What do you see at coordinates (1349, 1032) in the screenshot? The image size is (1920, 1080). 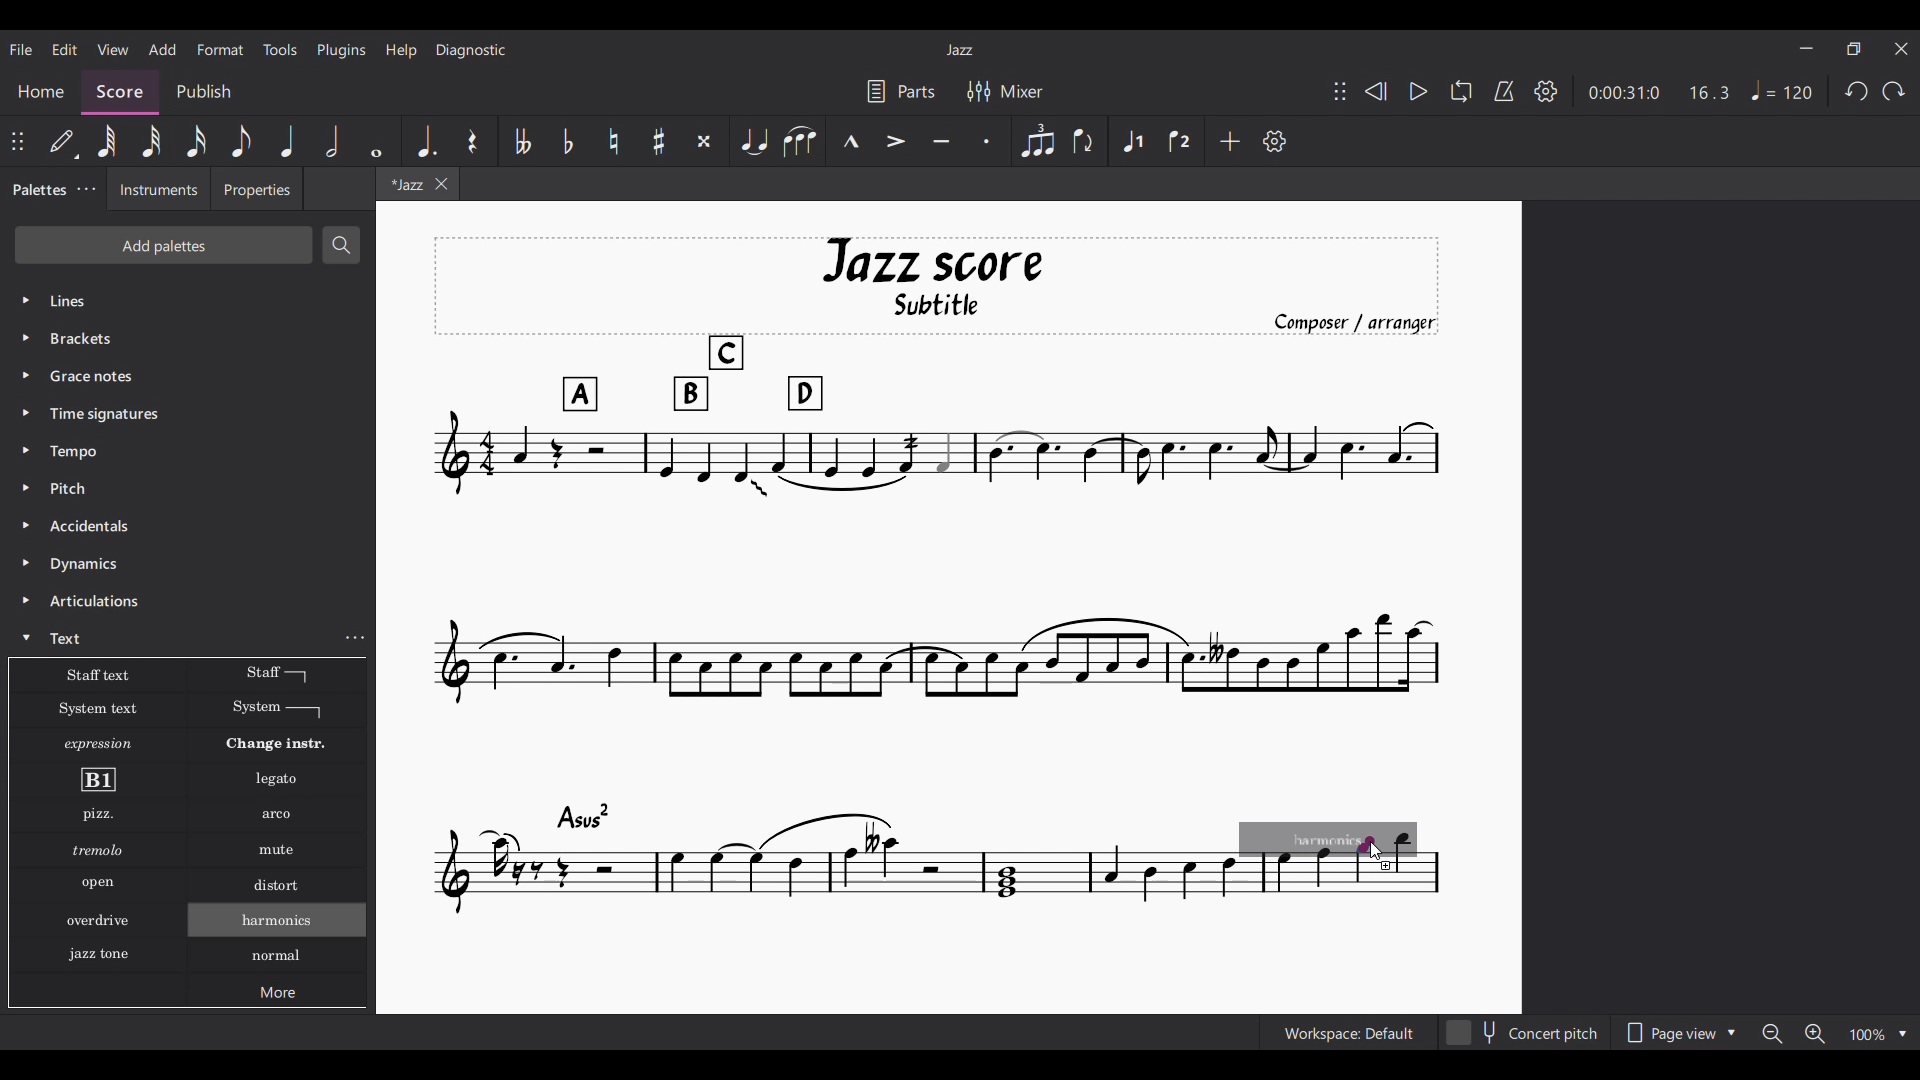 I see `Current workspace setting` at bounding box center [1349, 1032].